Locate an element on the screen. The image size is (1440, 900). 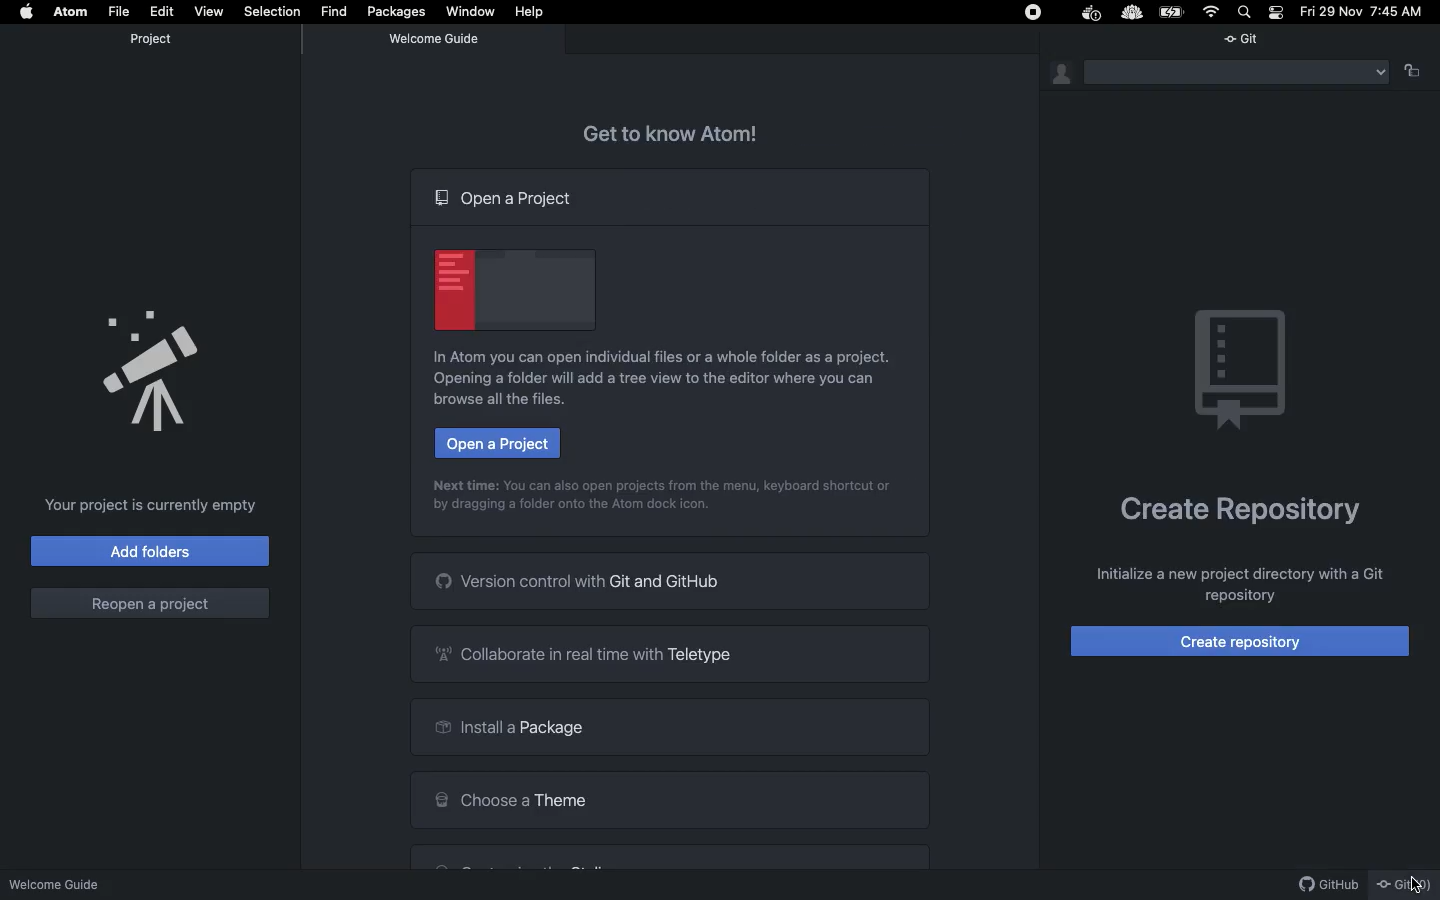
Stop is located at coordinates (1030, 13).